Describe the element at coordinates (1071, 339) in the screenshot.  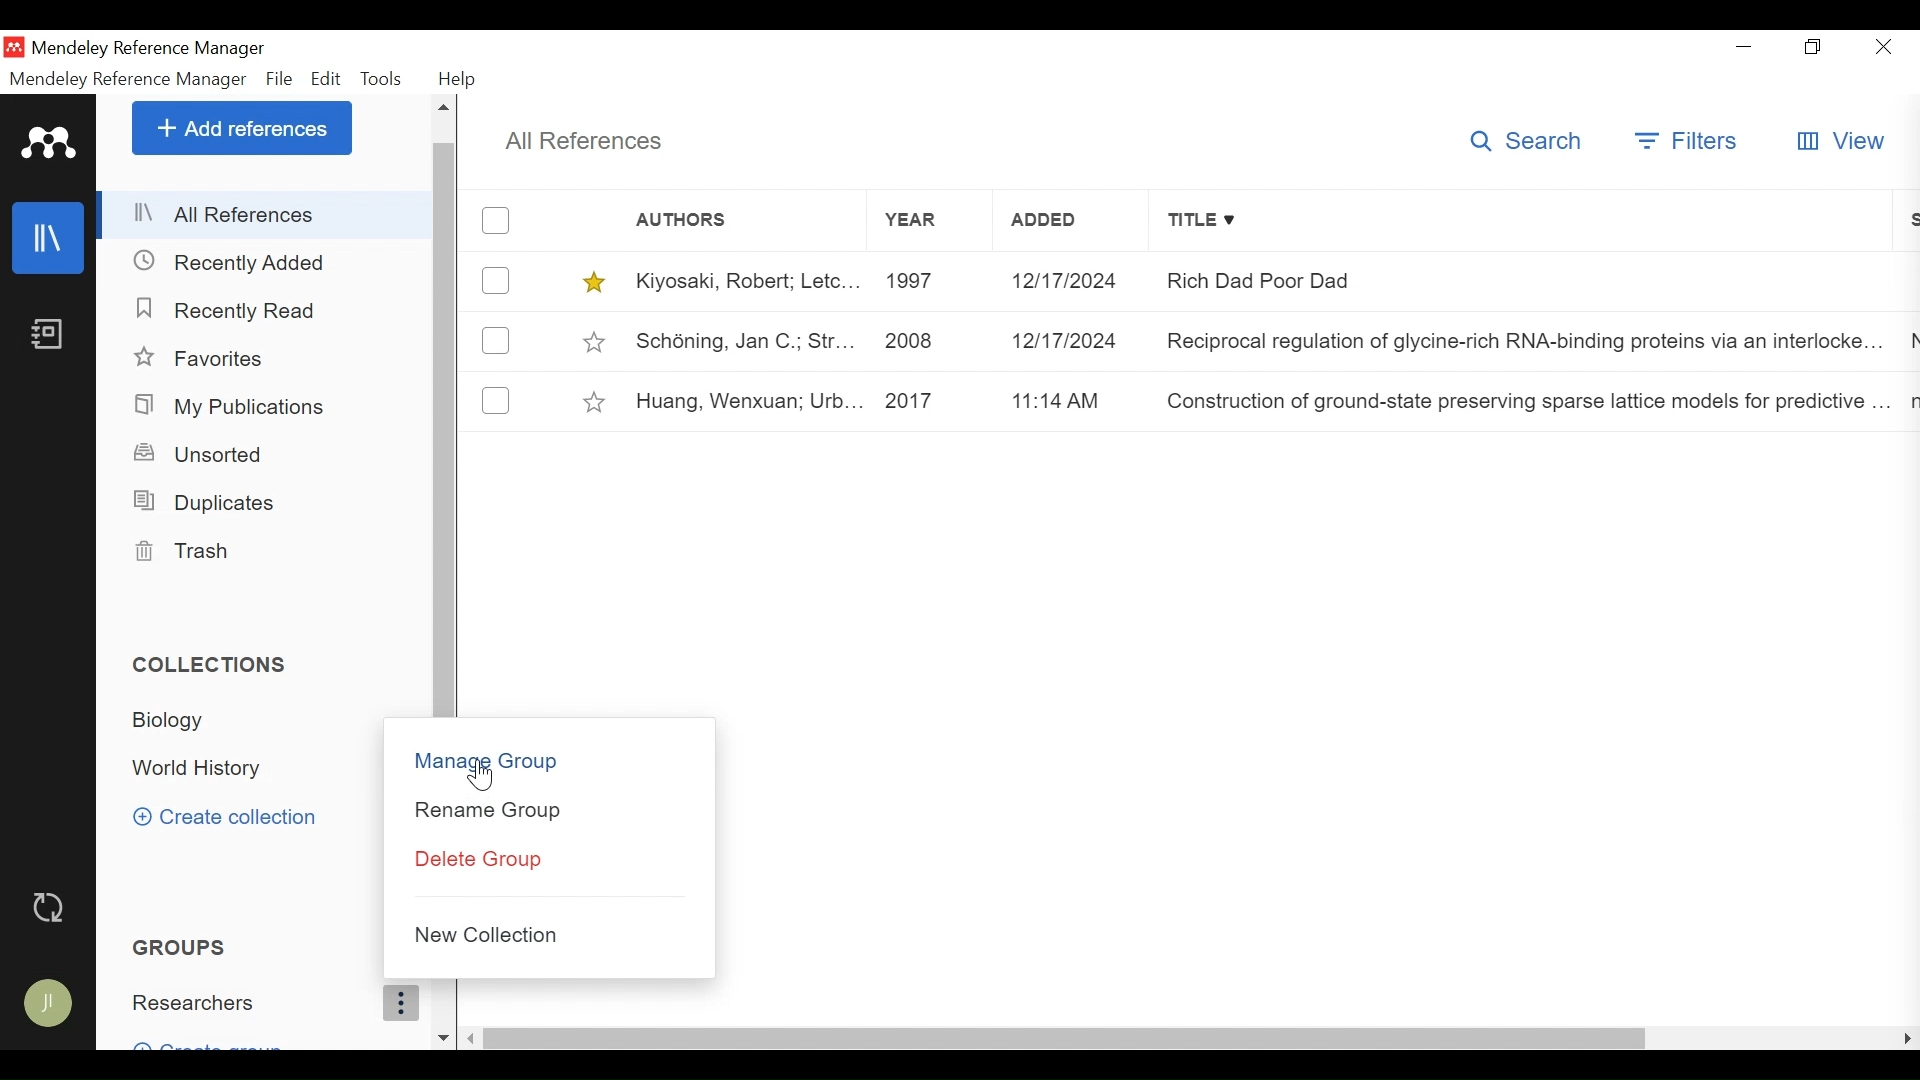
I see `12/17/2024` at that location.